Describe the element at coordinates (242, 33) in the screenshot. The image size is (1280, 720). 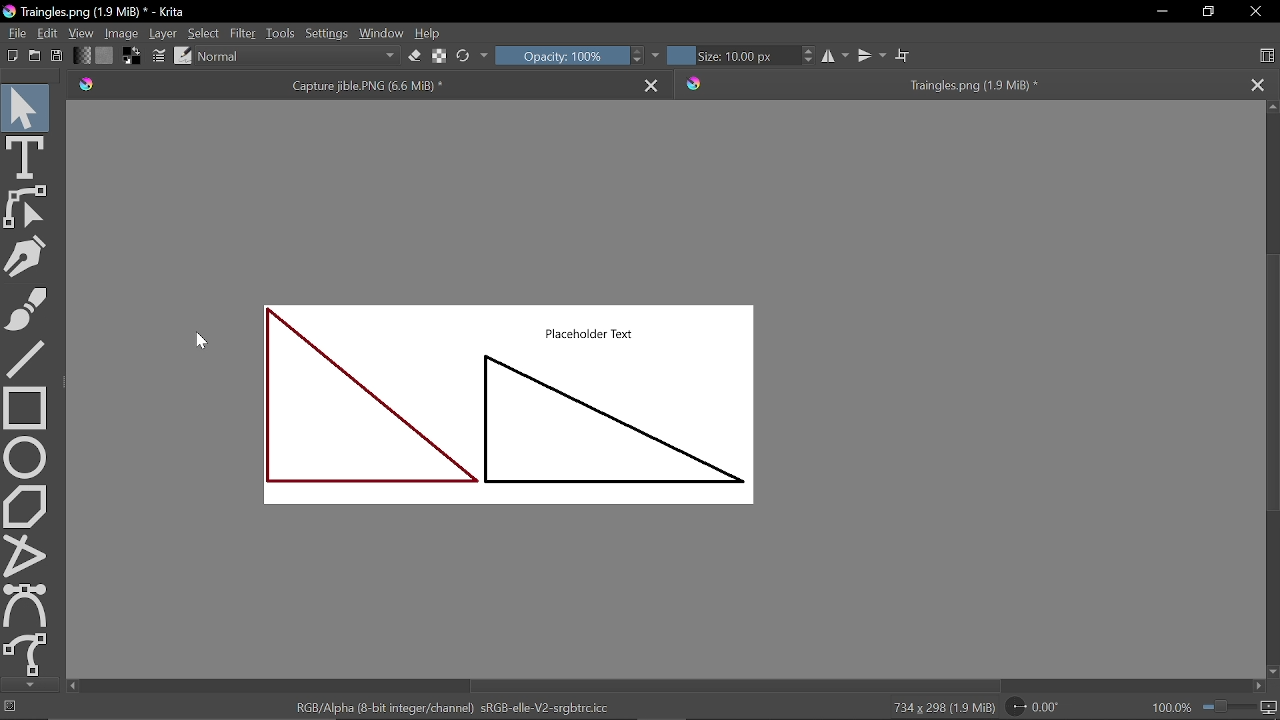
I see `Filter` at that location.